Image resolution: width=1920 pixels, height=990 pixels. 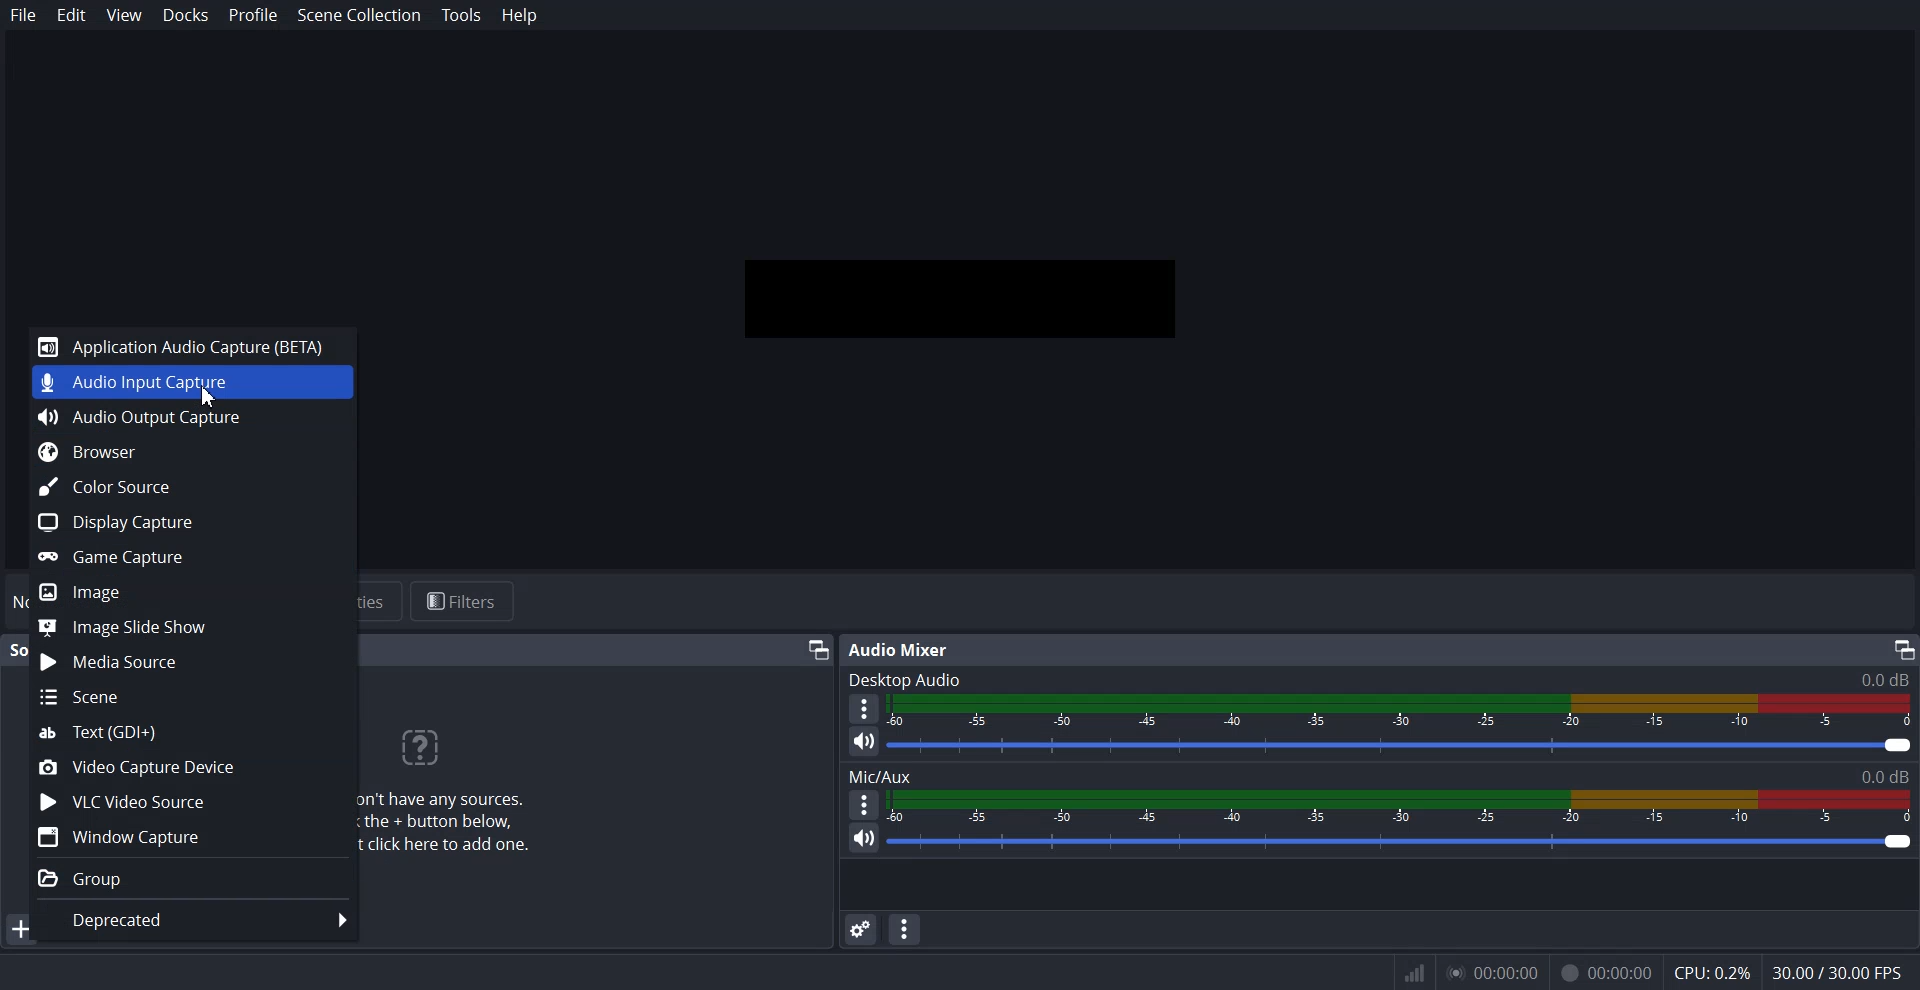 I want to click on Window Capture, so click(x=193, y=837).